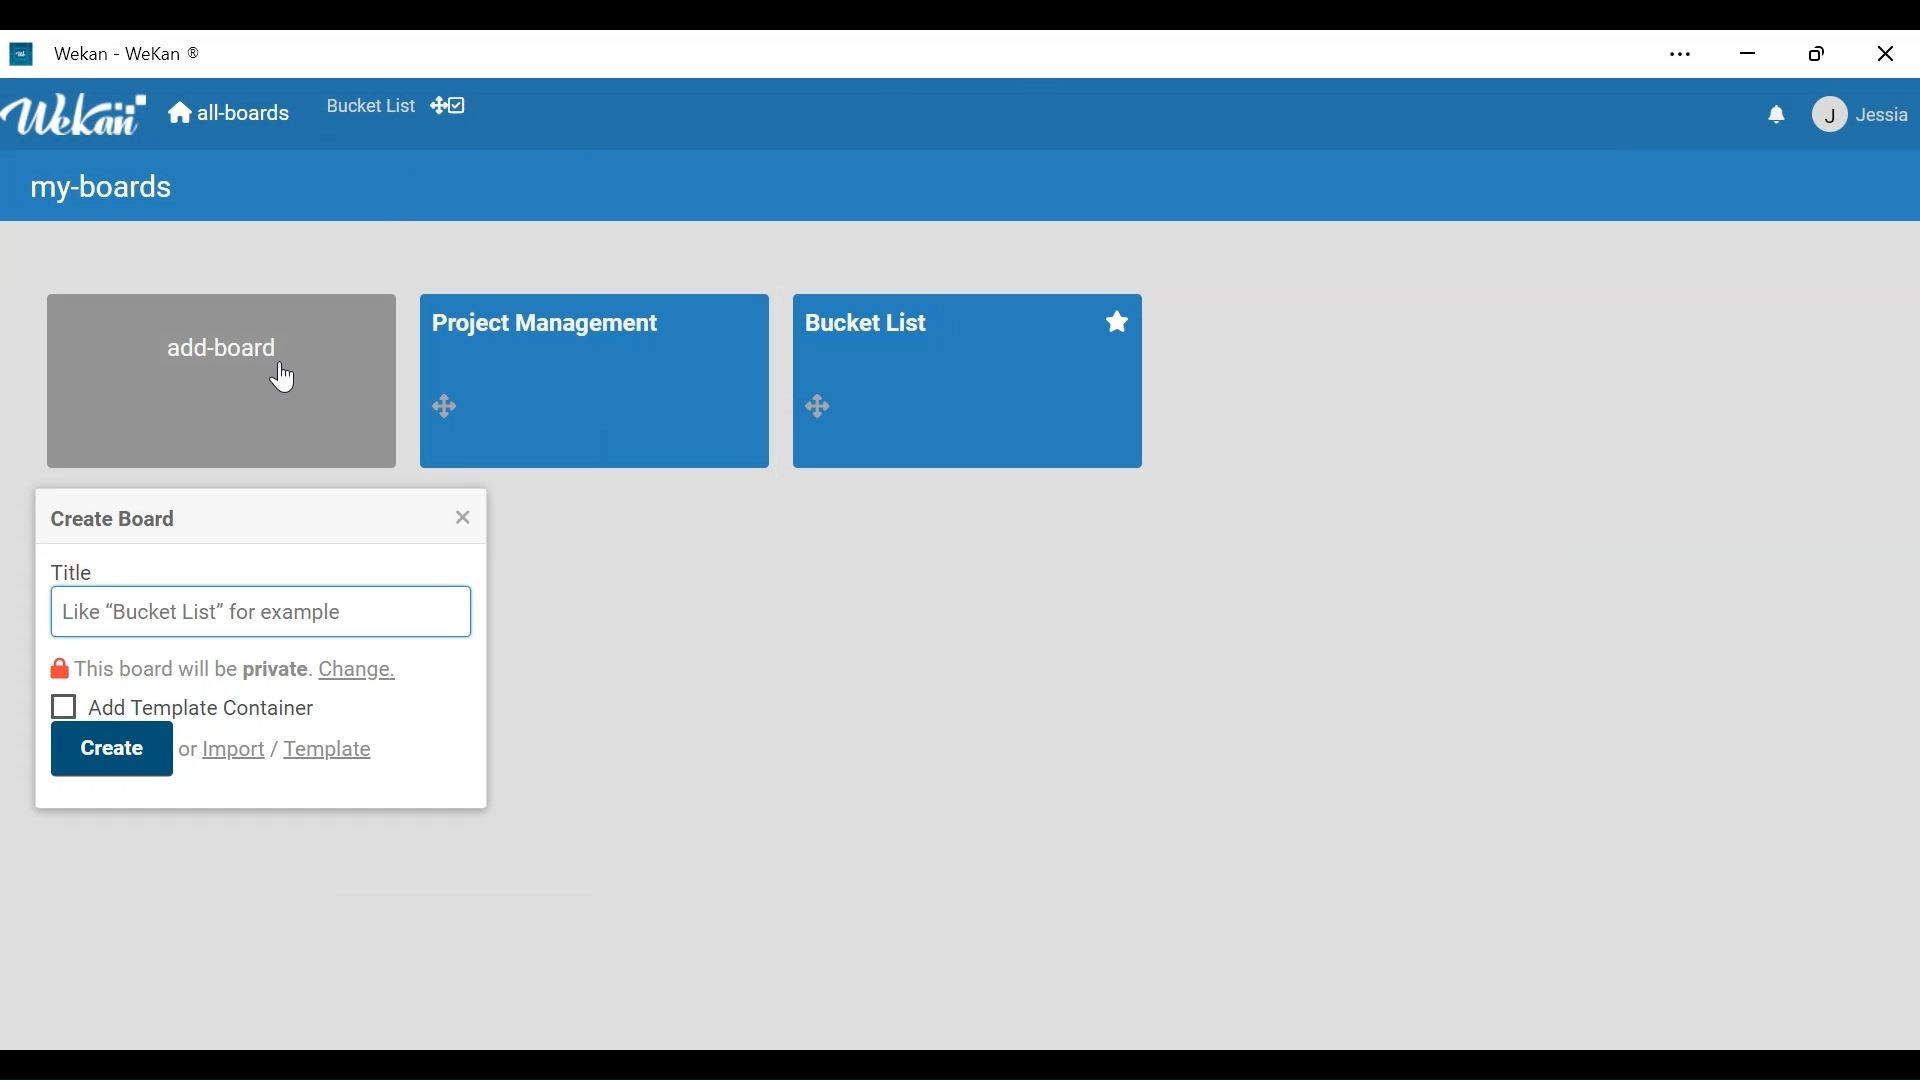 This screenshot has height=1080, width=1920. I want to click on Desktop drag handle, so click(448, 404).